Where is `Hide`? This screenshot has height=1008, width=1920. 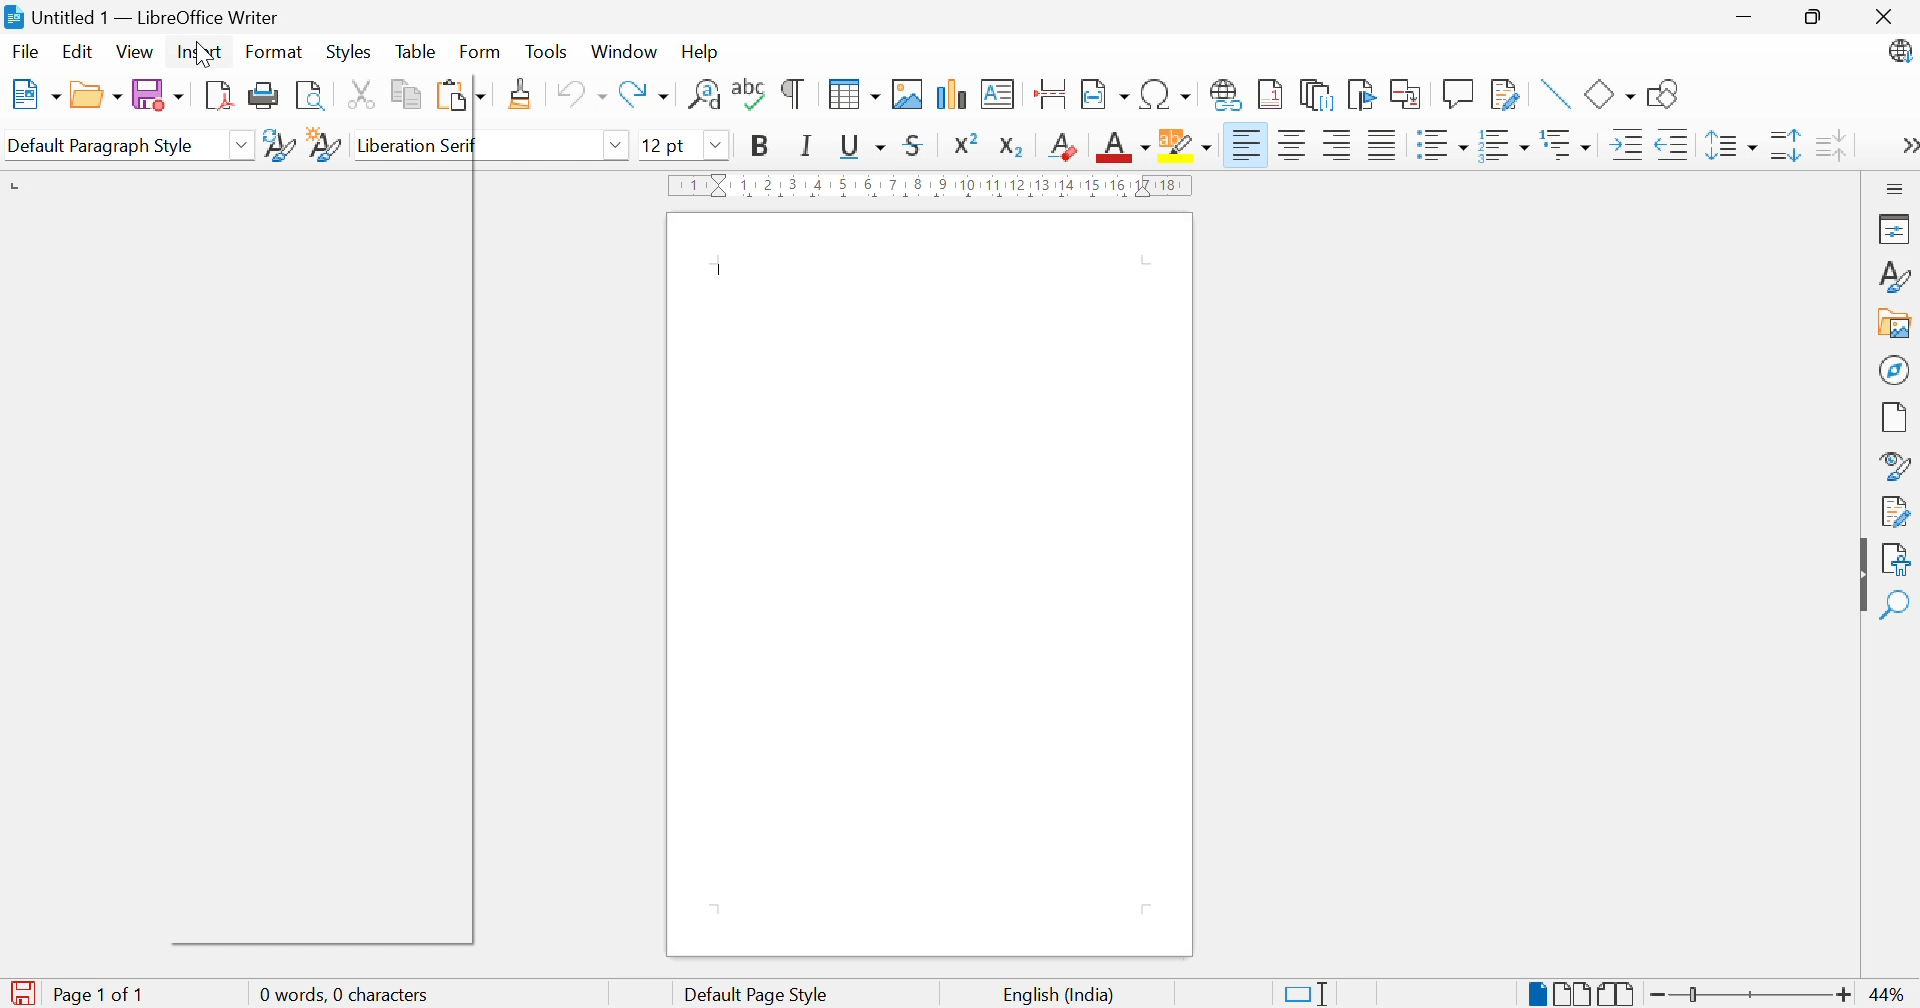
Hide is located at coordinates (1859, 576).